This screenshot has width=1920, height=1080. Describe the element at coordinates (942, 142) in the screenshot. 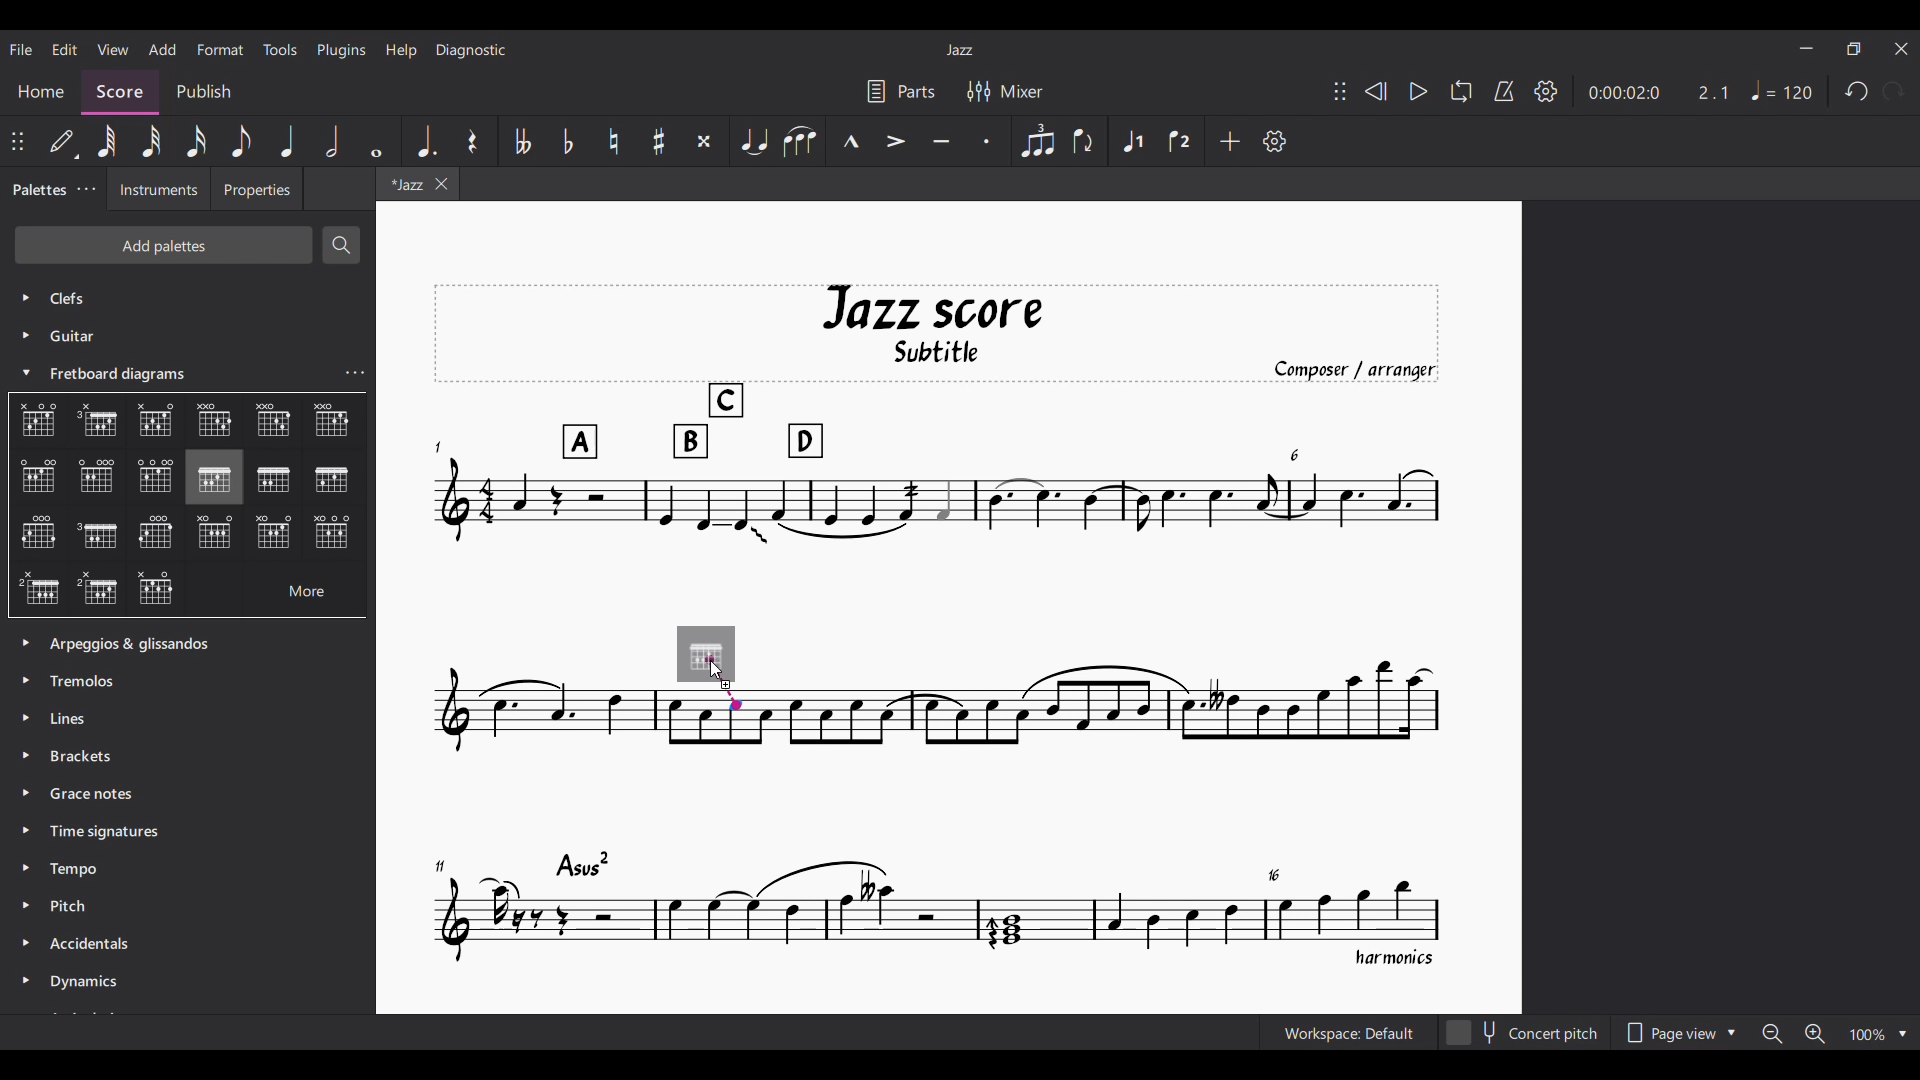

I see `Tenuto` at that location.